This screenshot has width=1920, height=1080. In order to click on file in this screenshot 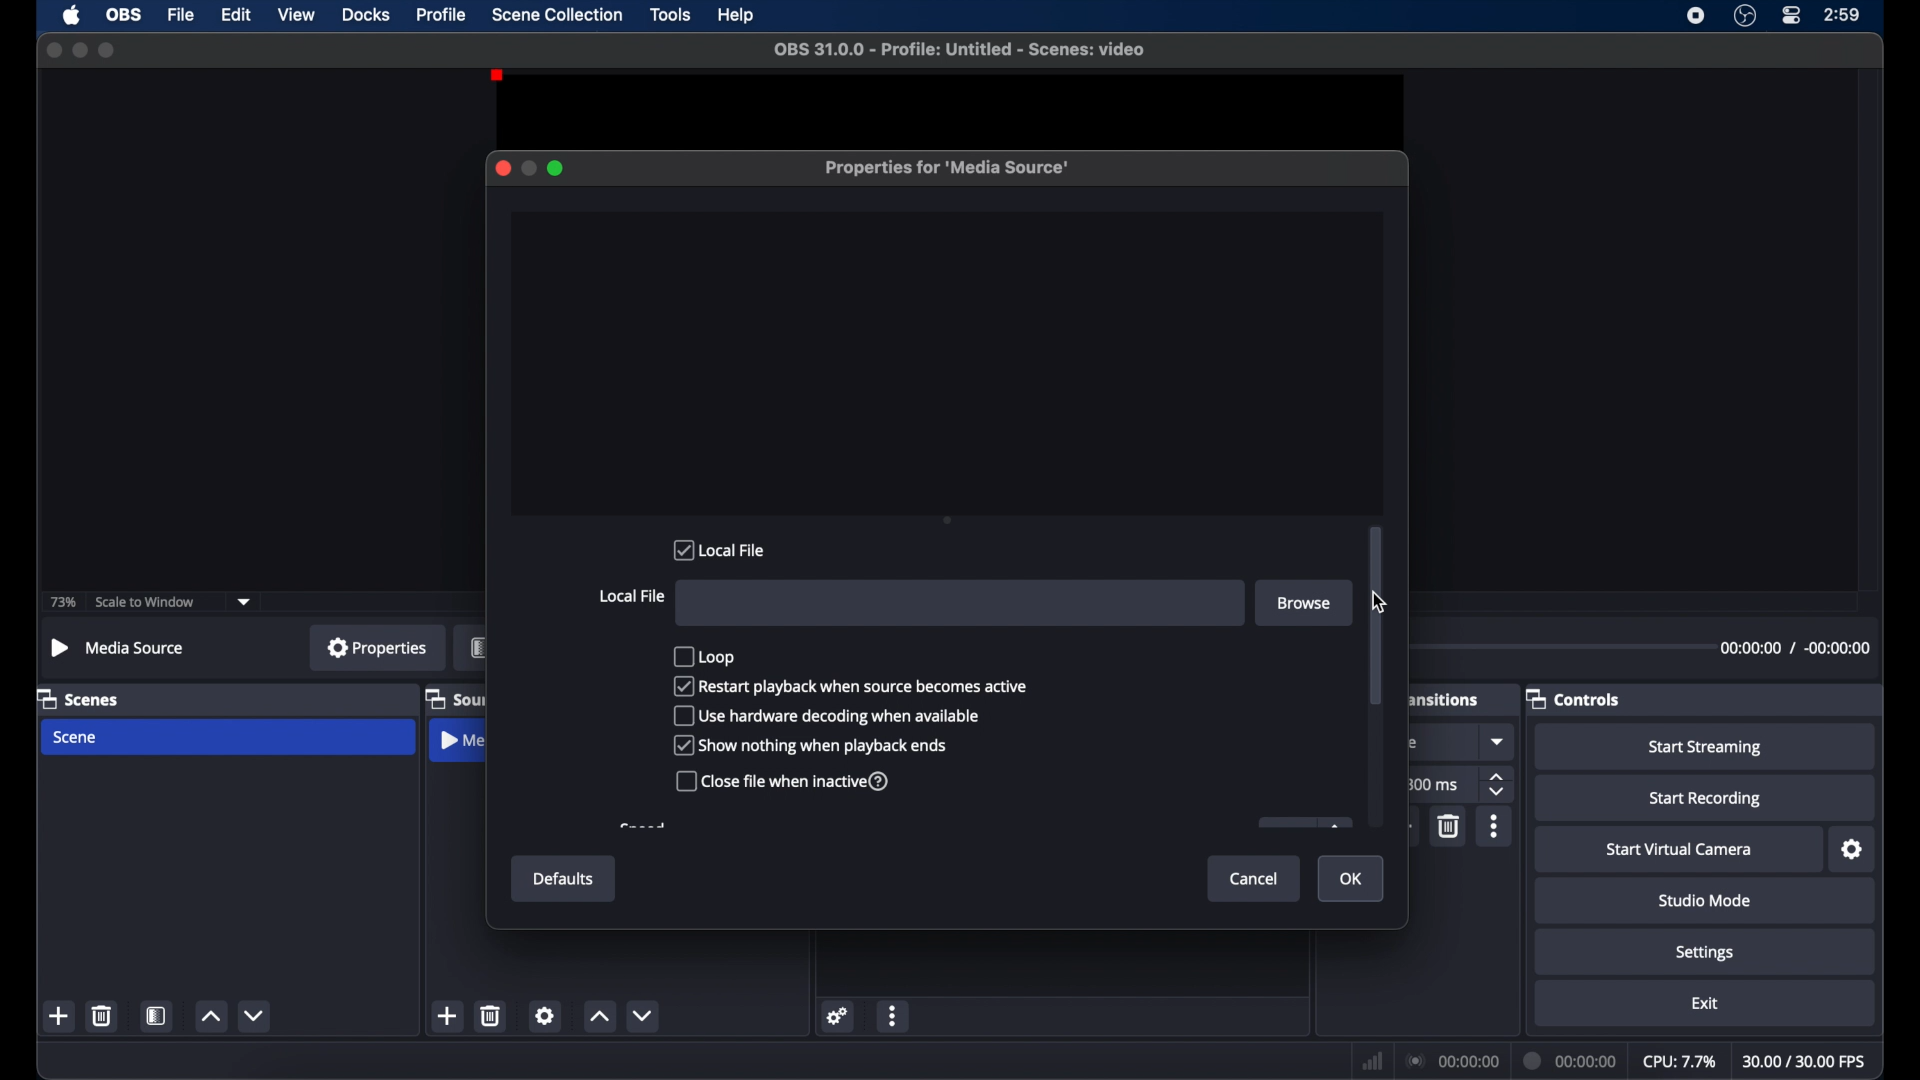, I will do `click(182, 16)`.